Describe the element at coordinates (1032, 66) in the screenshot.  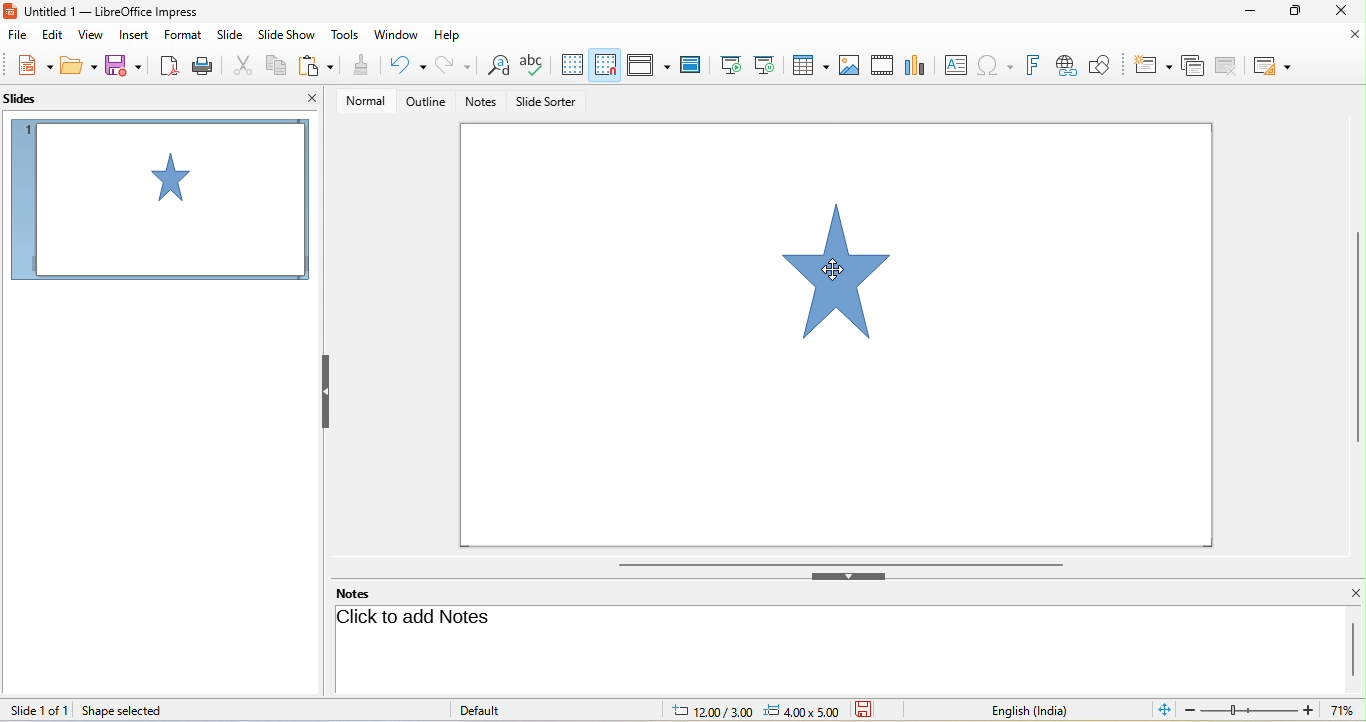
I see `fontwork text` at that location.